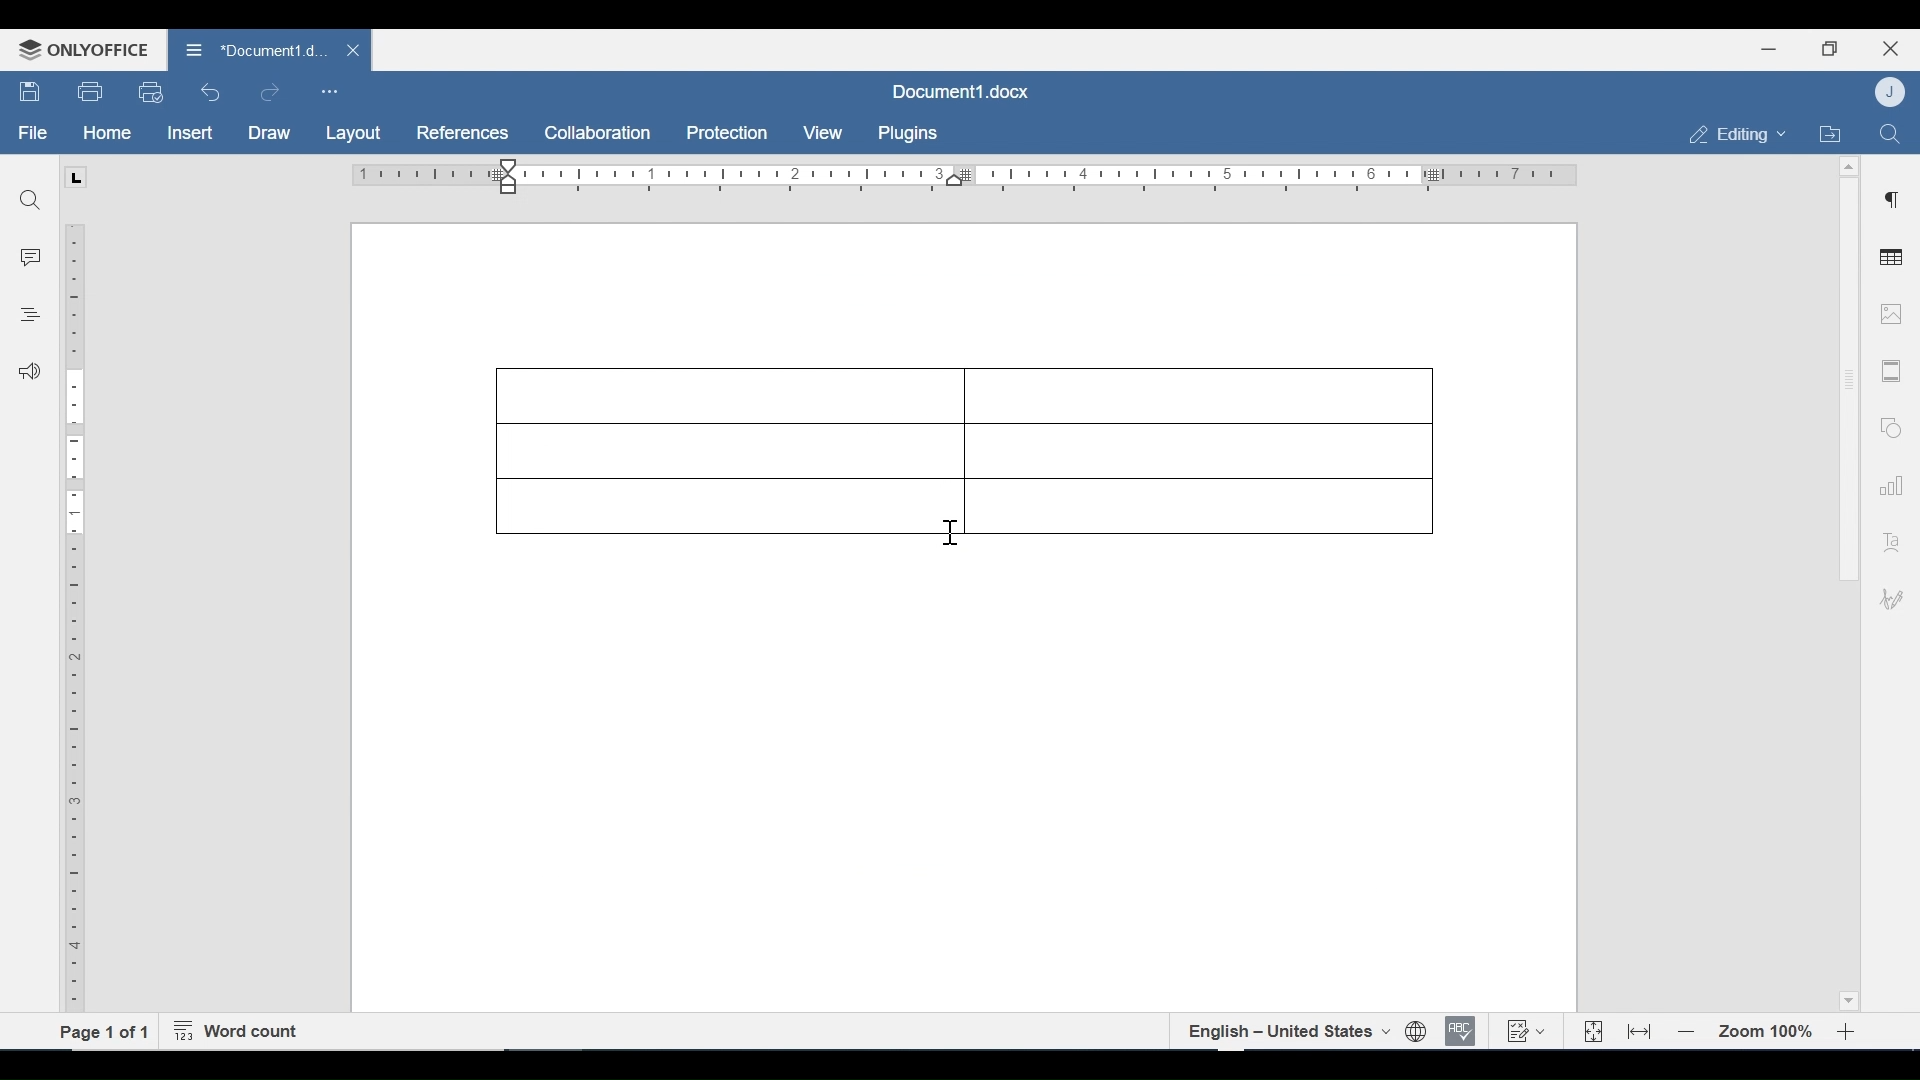 Image resolution: width=1920 pixels, height=1080 pixels. What do you see at coordinates (1287, 1031) in the screenshot?
I see `English-United states` at bounding box center [1287, 1031].